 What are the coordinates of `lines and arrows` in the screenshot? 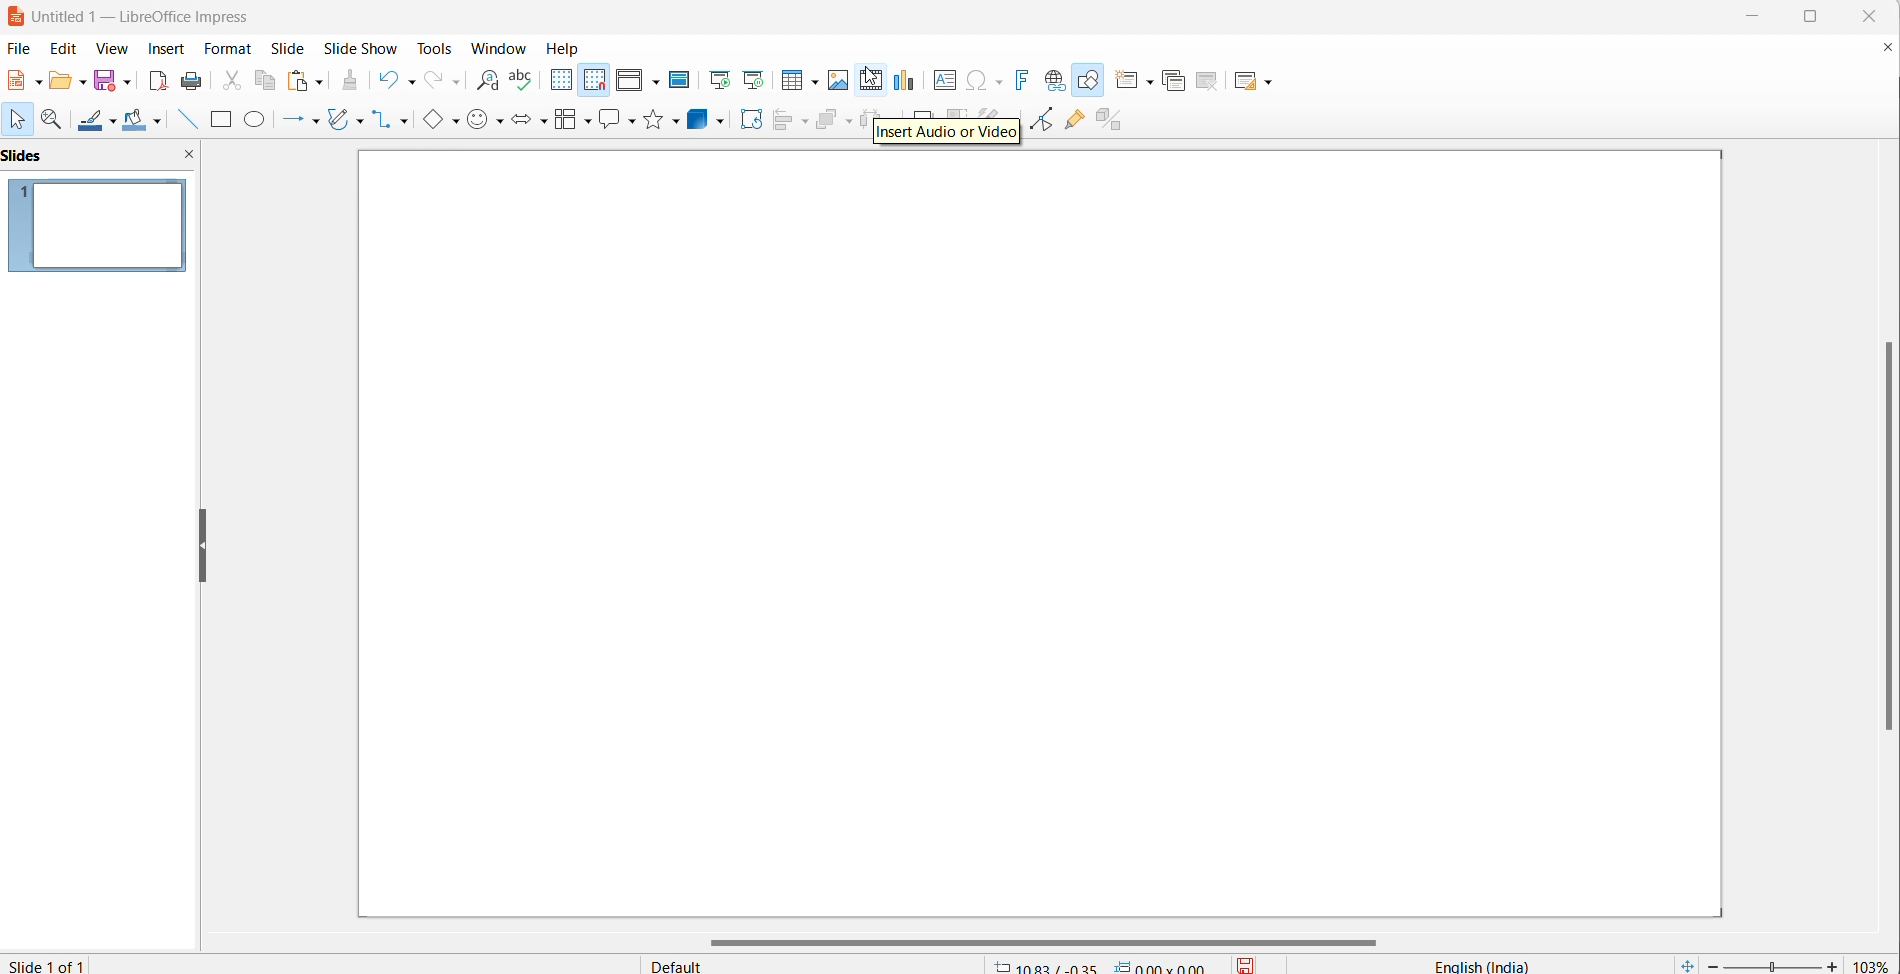 It's located at (293, 120).